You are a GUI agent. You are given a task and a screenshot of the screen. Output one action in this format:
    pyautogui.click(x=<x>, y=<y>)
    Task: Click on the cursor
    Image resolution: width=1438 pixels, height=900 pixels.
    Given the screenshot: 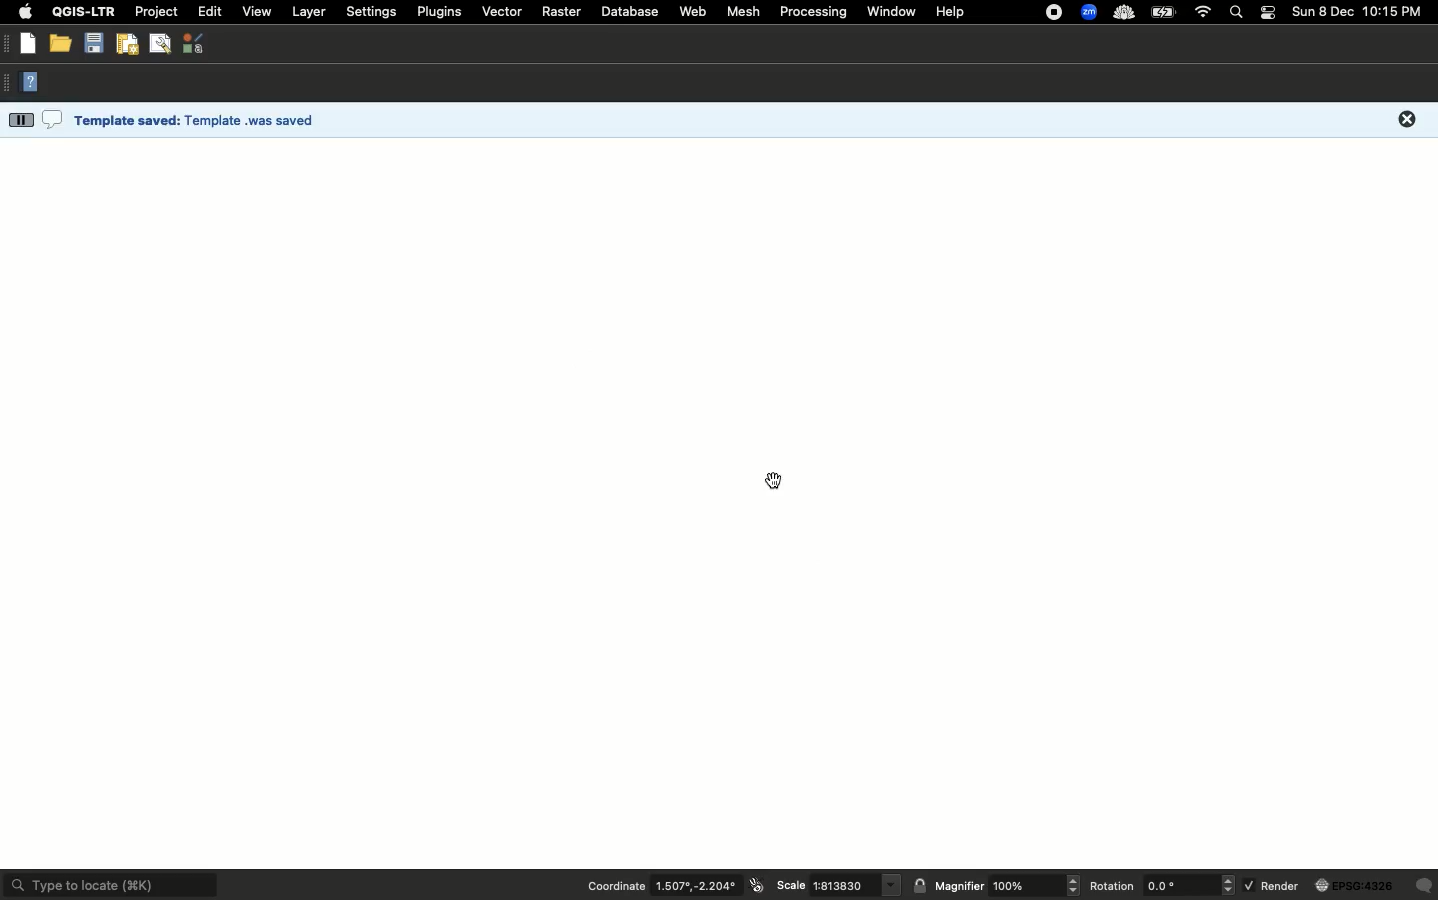 What is the action you would take?
    pyautogui.click(x=774, y=482)
    